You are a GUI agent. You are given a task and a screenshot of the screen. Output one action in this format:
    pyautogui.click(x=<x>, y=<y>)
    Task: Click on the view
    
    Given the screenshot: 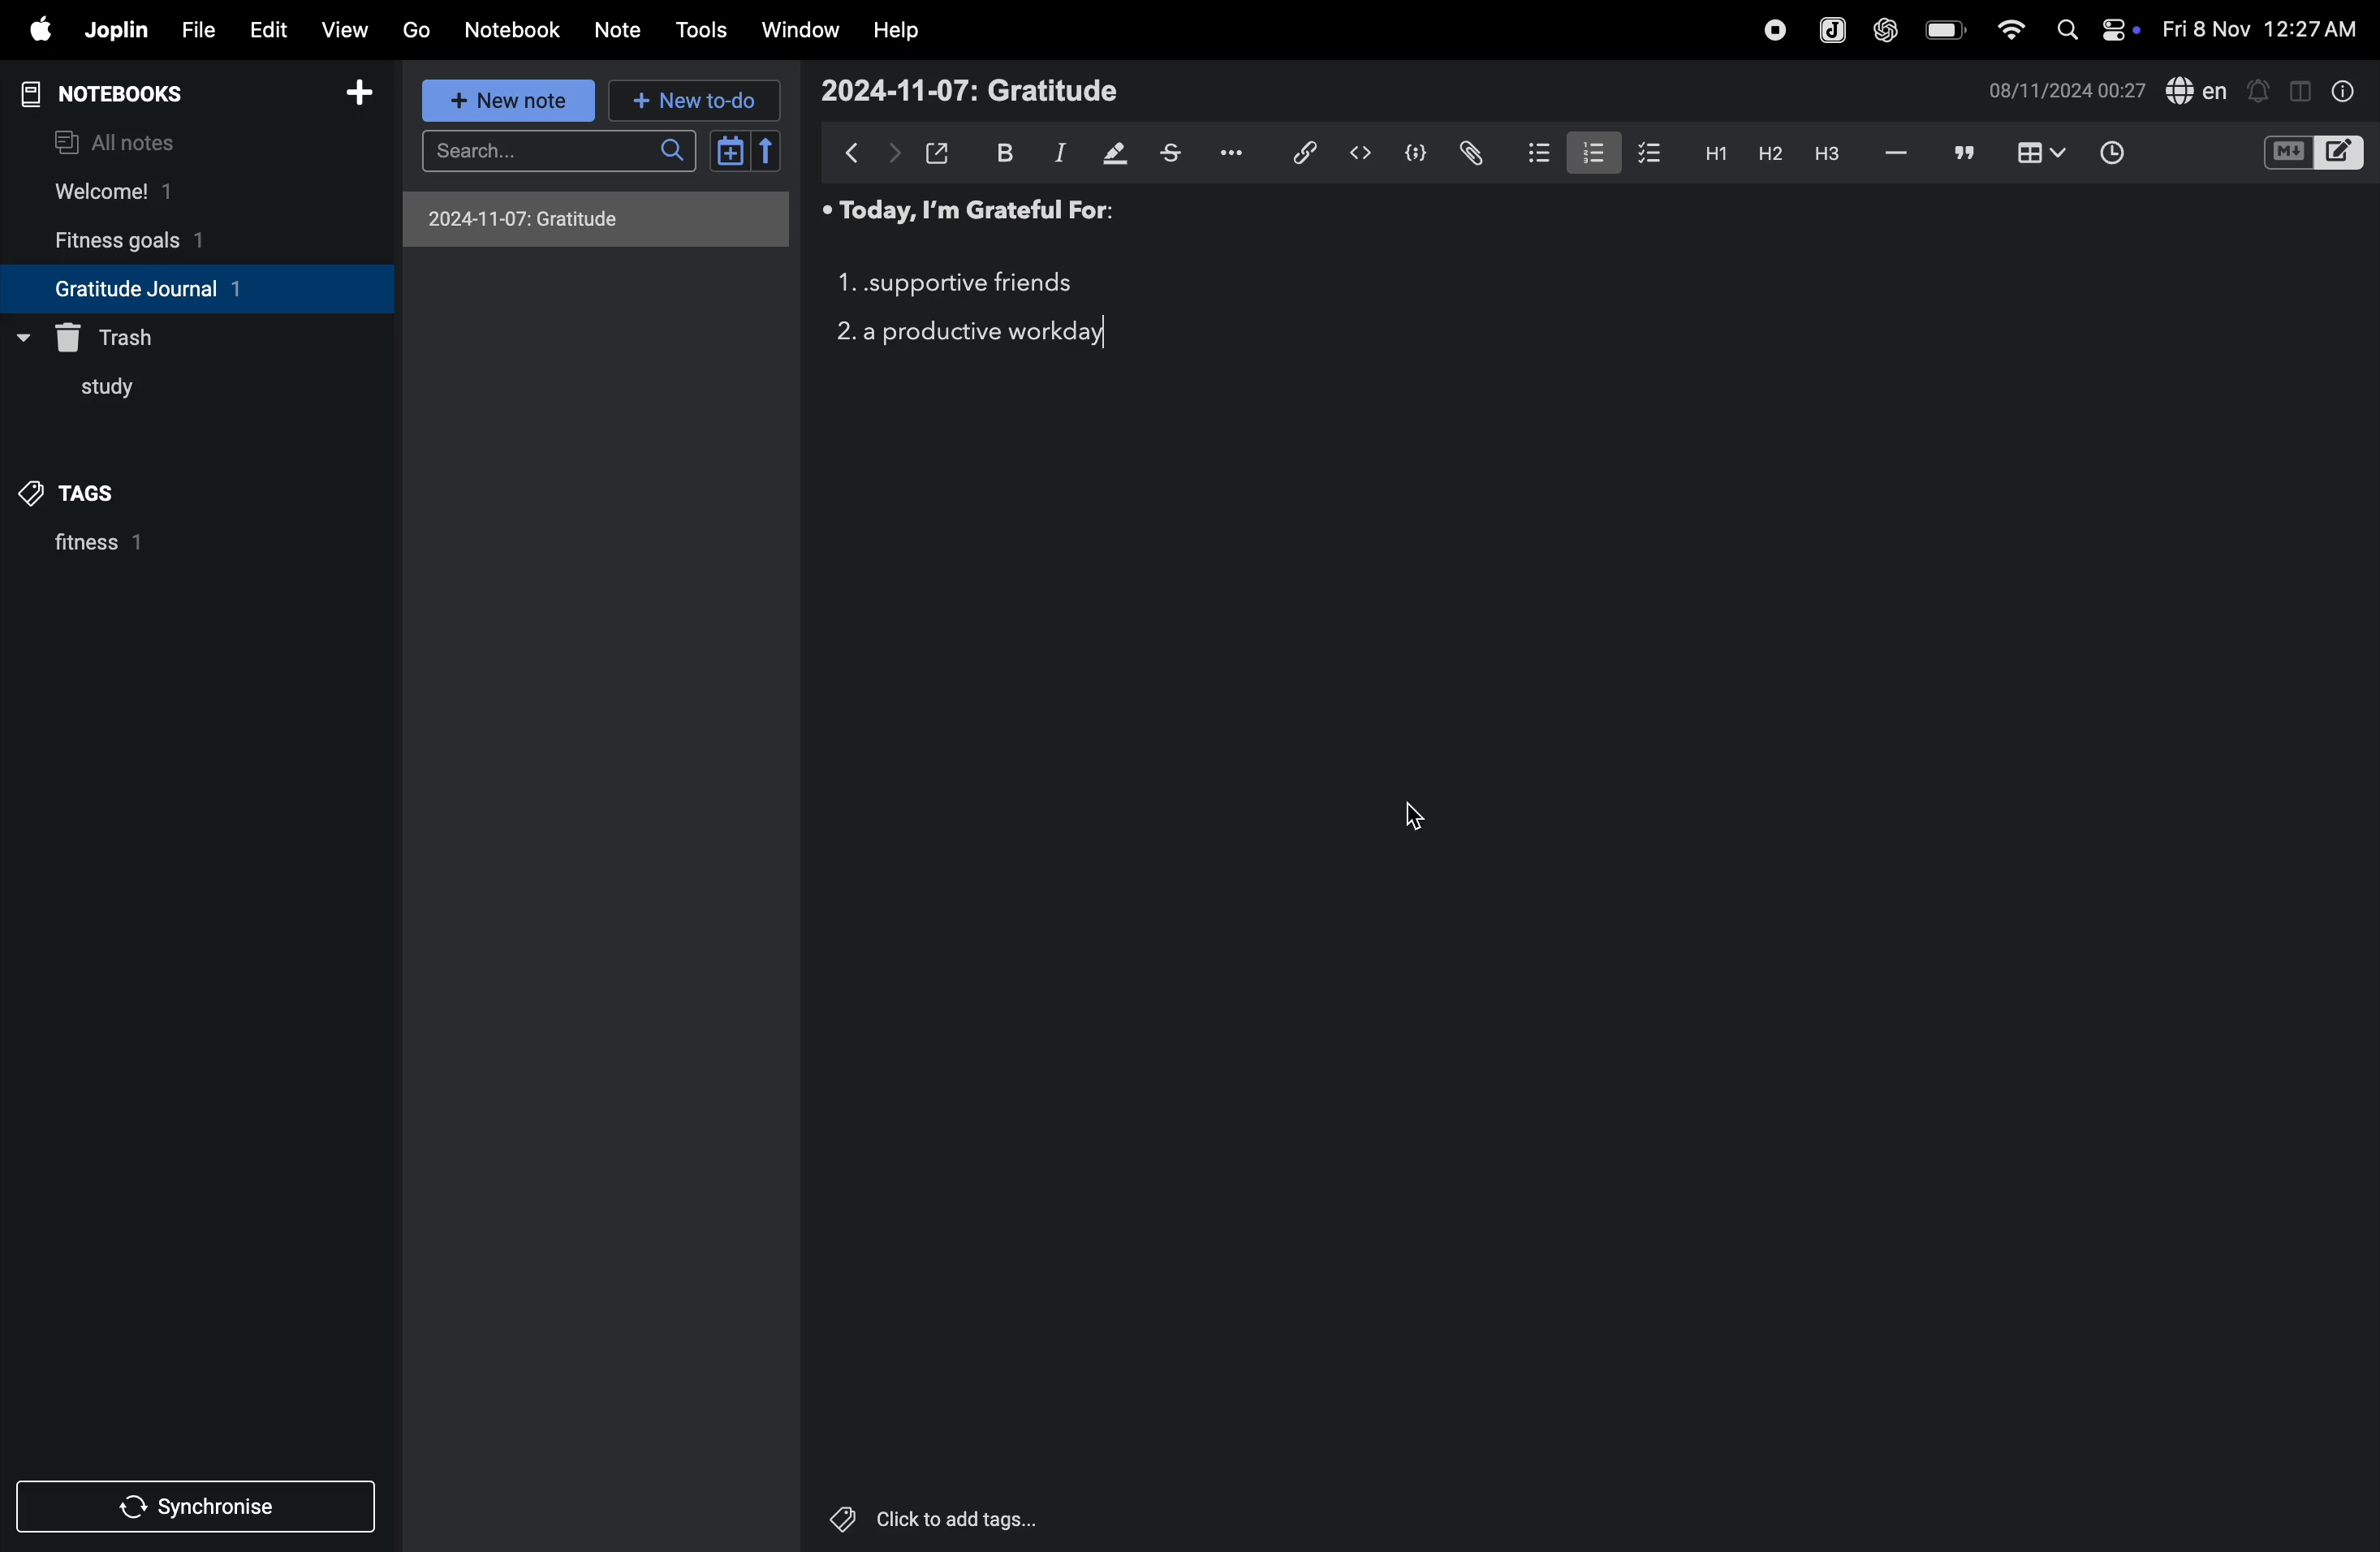 What is the action you would take?
    pyautogui.click(x=338, y=31)
    